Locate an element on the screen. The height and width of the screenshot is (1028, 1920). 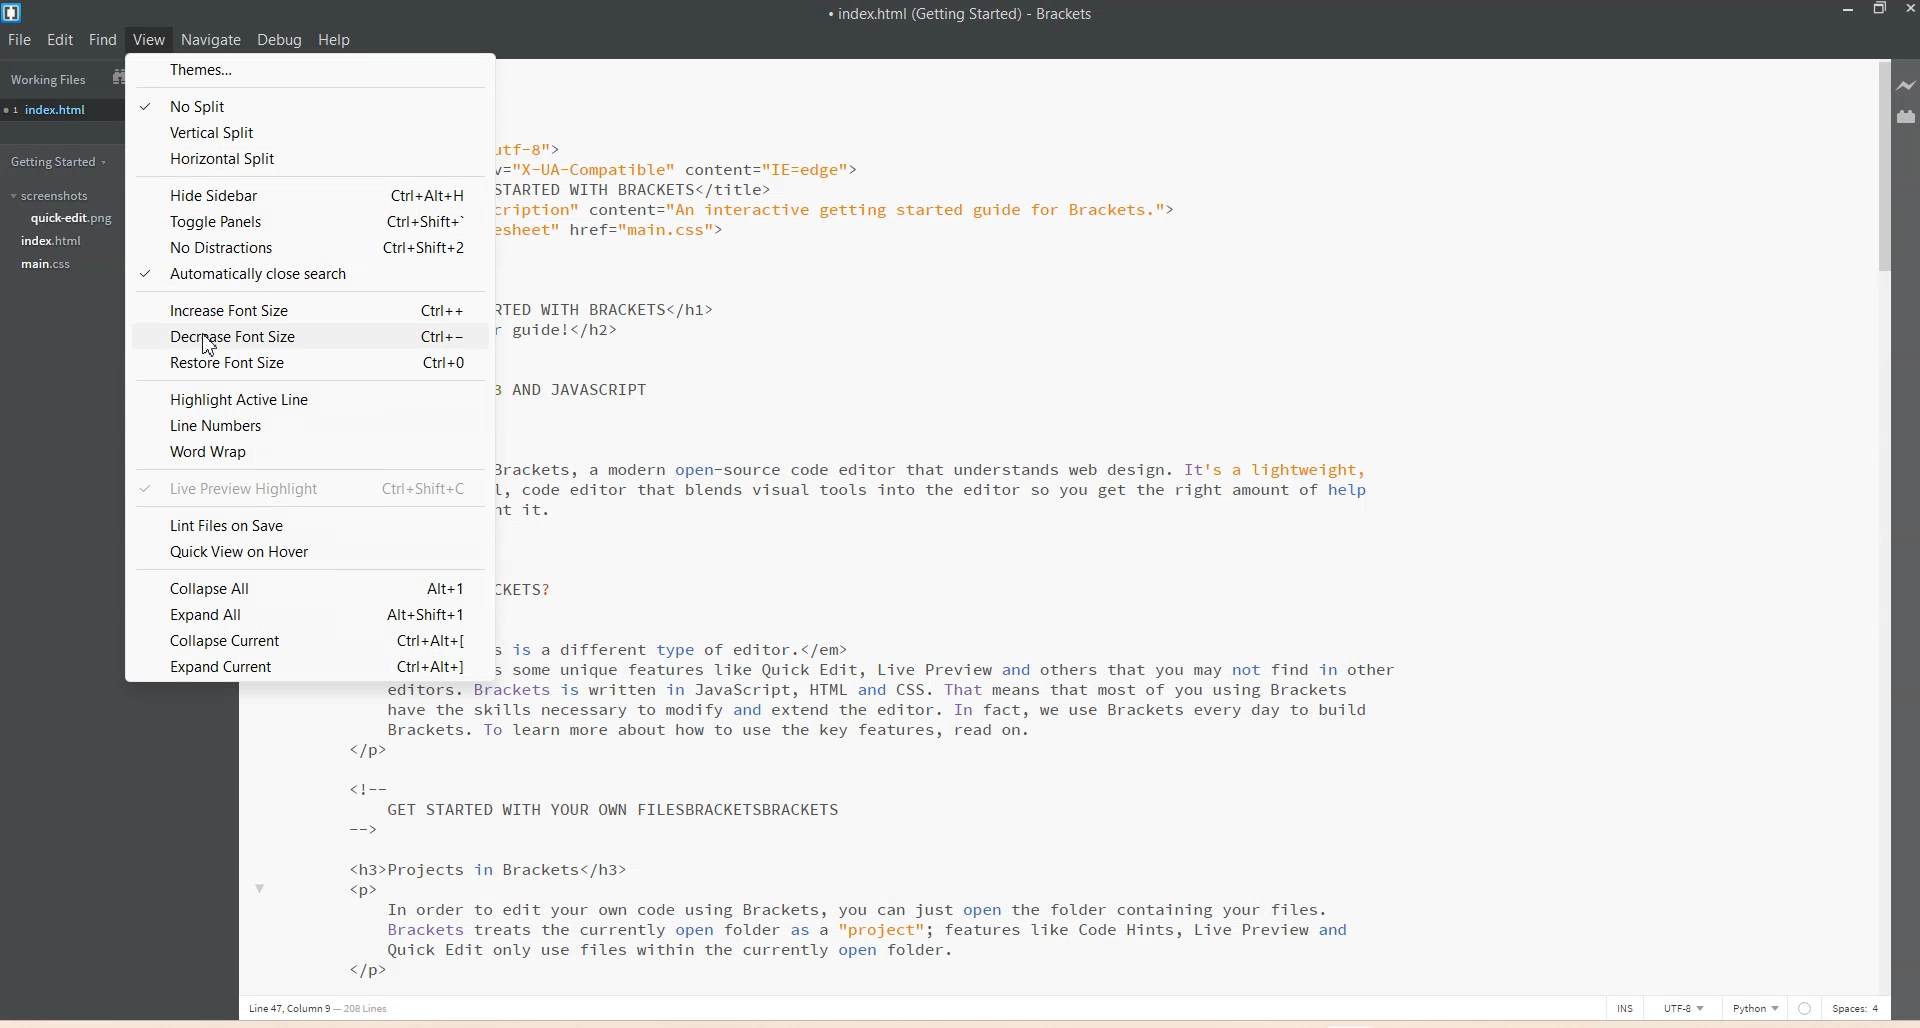
Getting Started is located at coordinates (57, 162).